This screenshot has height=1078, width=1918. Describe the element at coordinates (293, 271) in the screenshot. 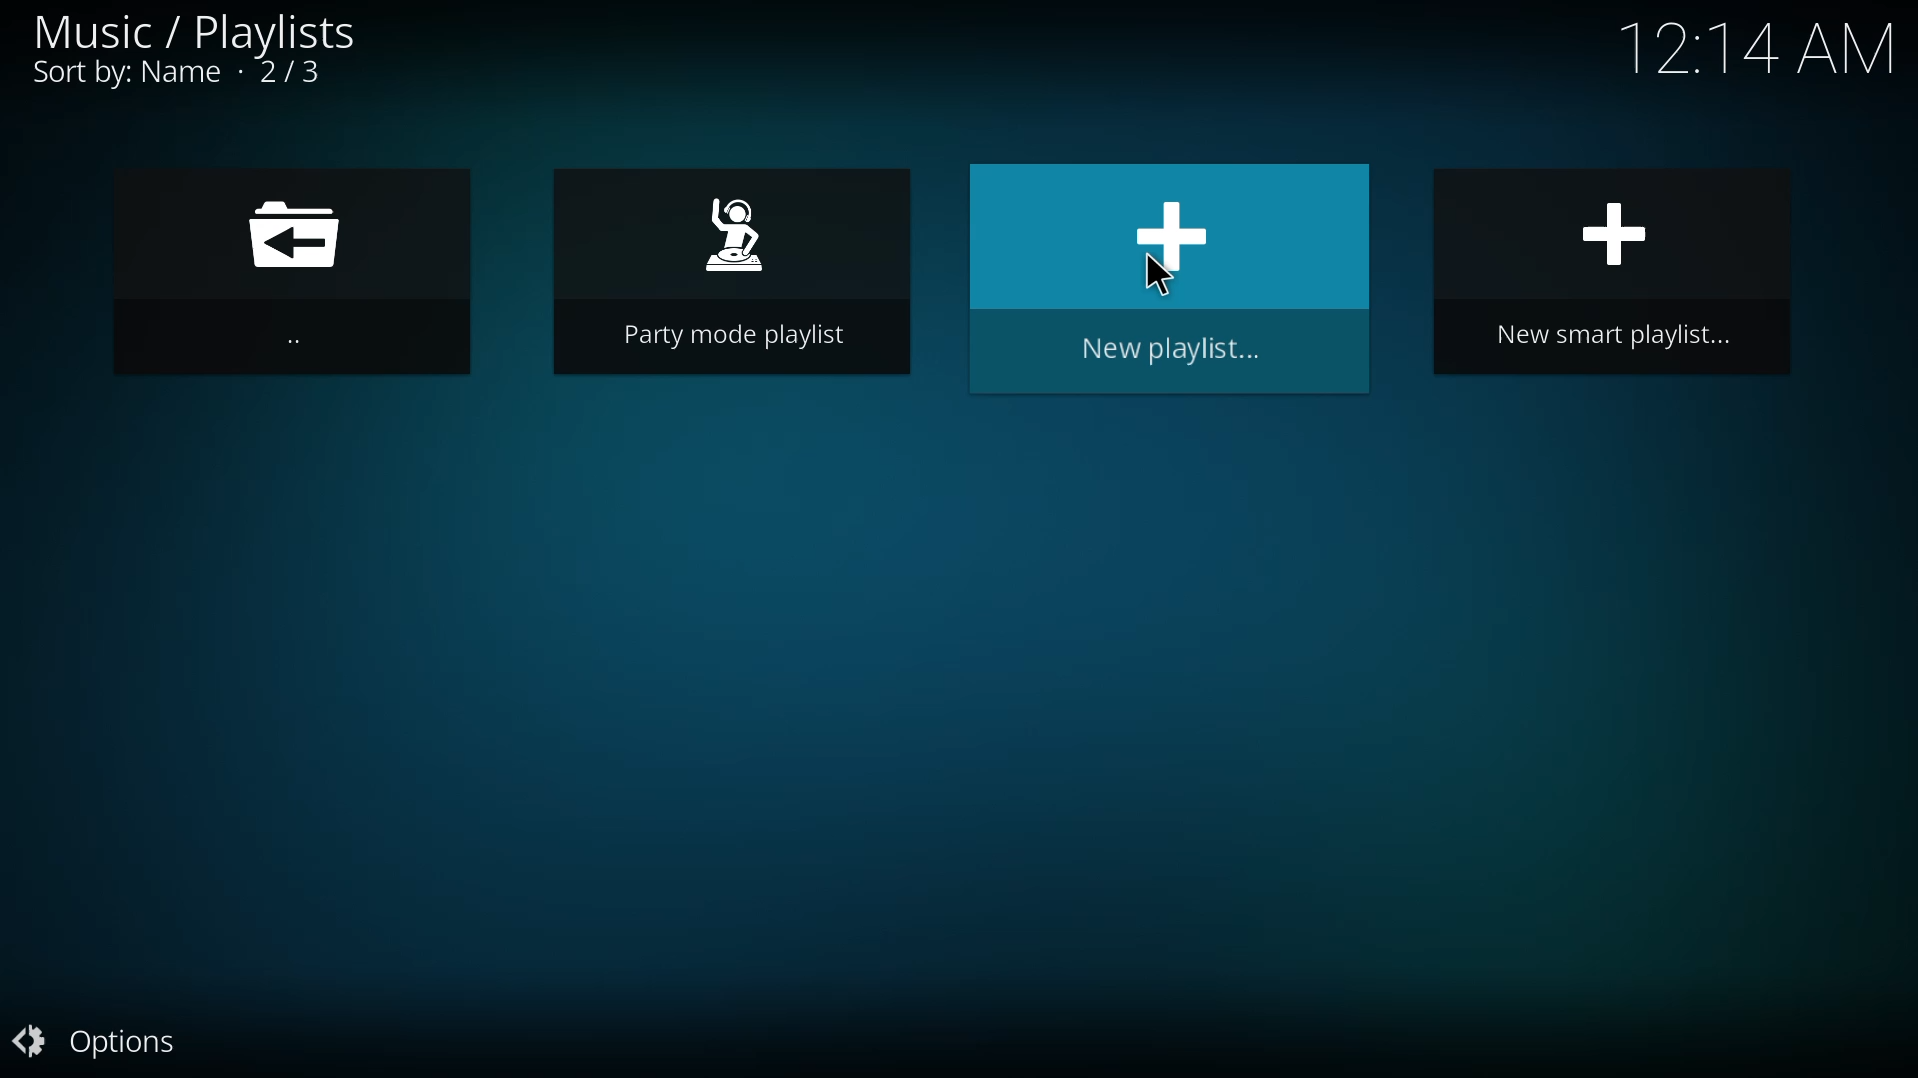

I see `back` at that location.